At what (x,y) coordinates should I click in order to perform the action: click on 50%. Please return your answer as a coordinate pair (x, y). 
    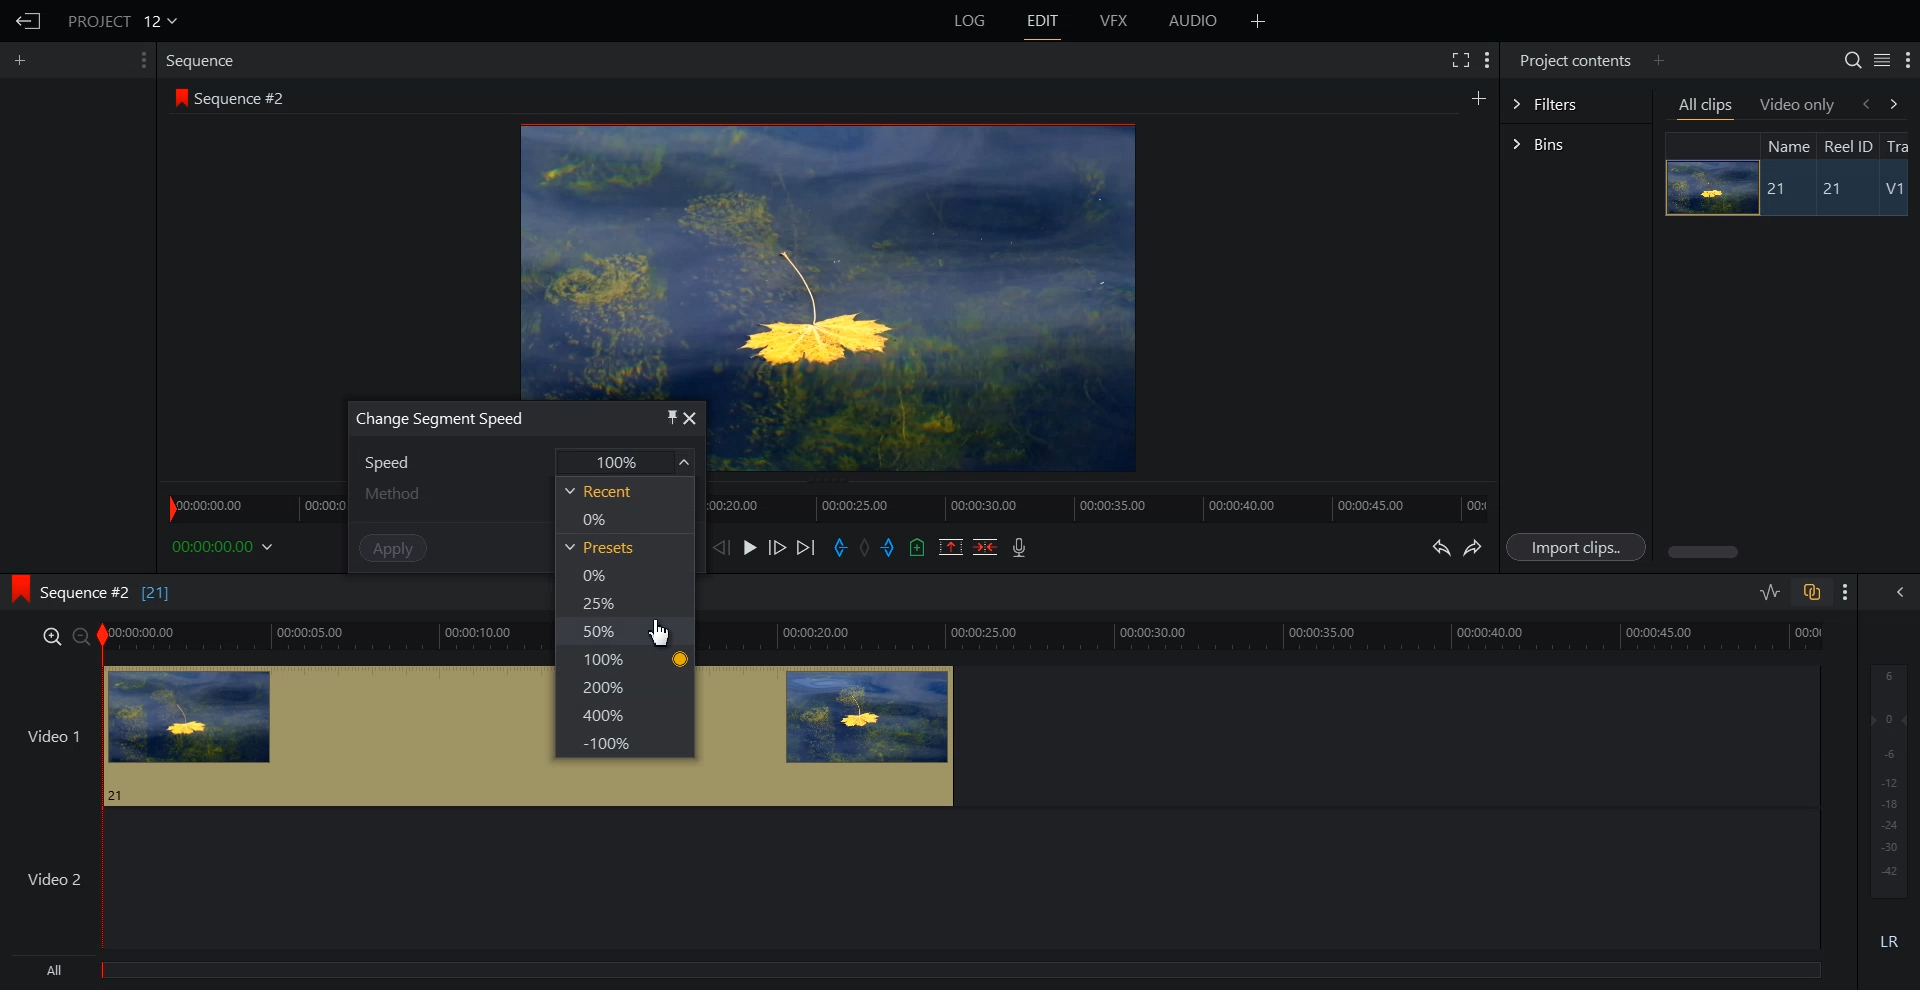
    Looking at the image, I should click on (597, 630).